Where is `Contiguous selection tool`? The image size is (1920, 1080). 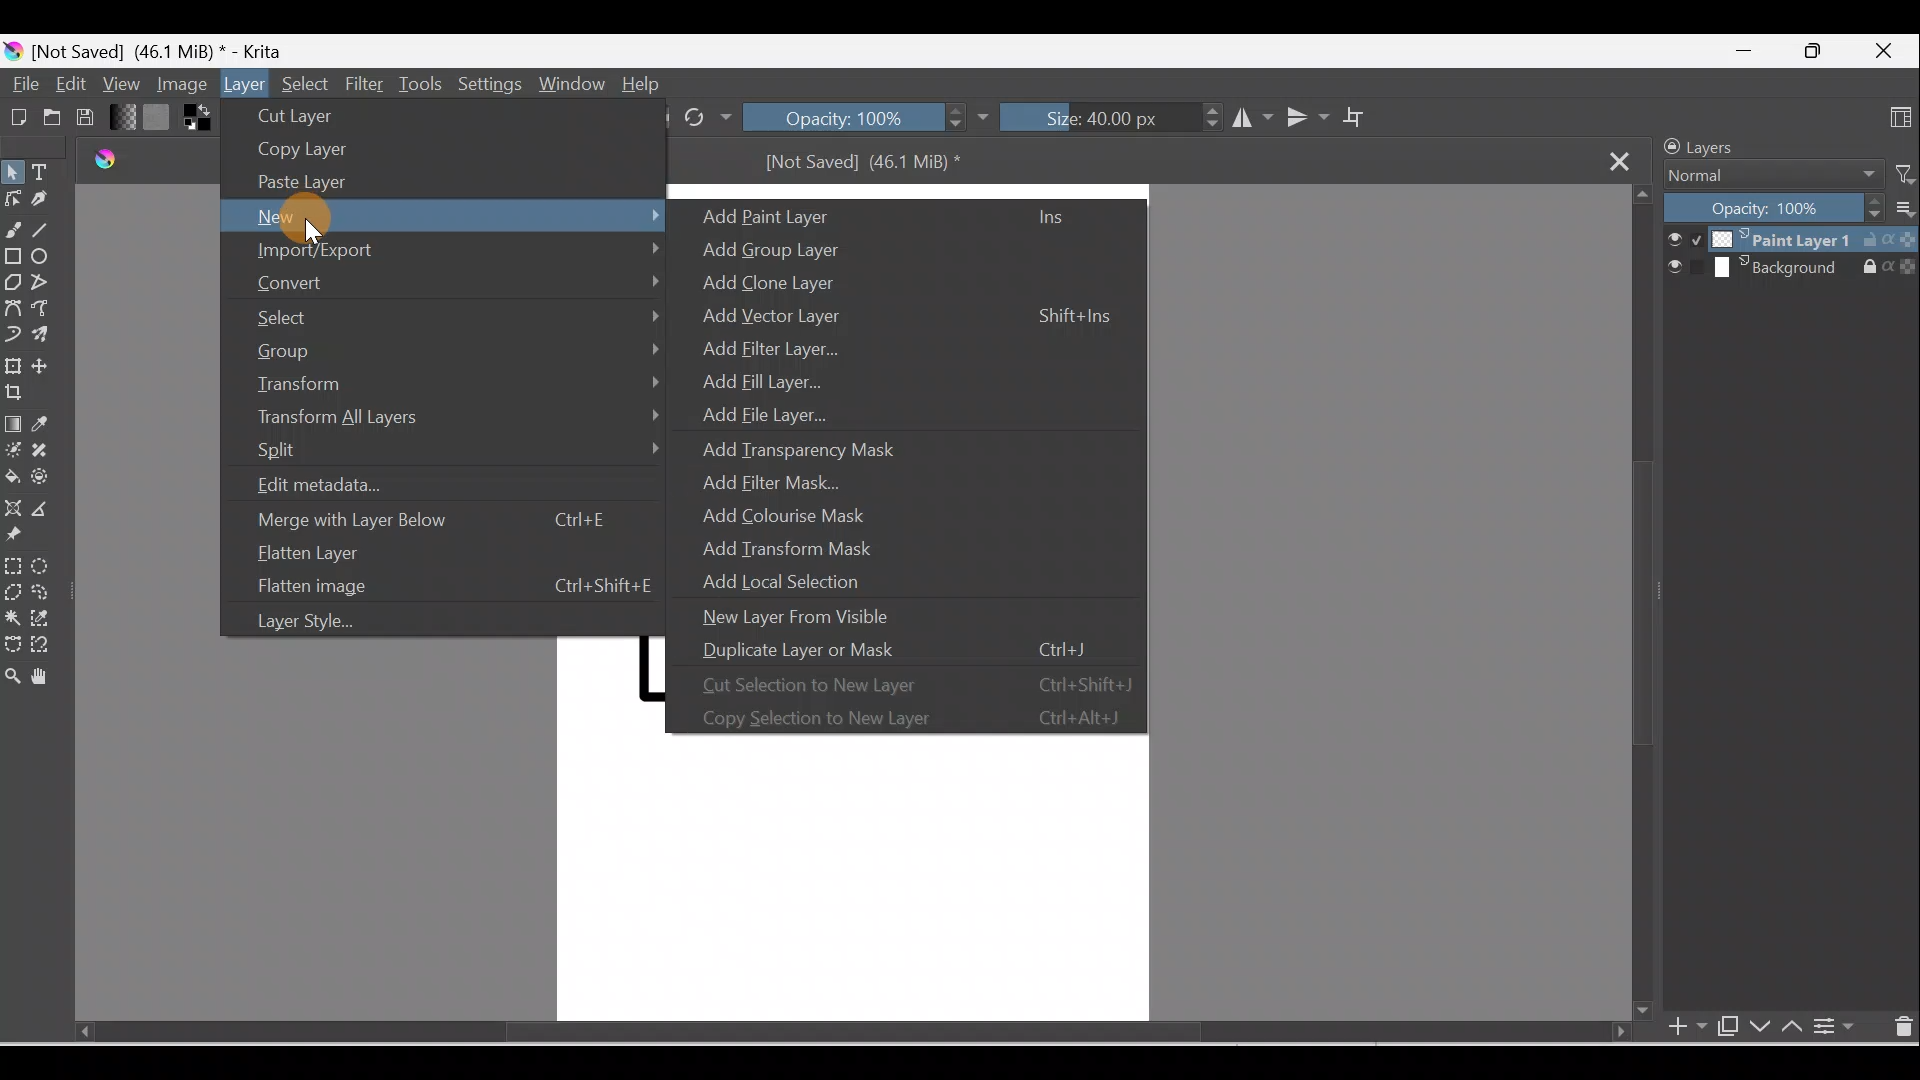
Contiguous selection tool is located at coordinates (12, 619).